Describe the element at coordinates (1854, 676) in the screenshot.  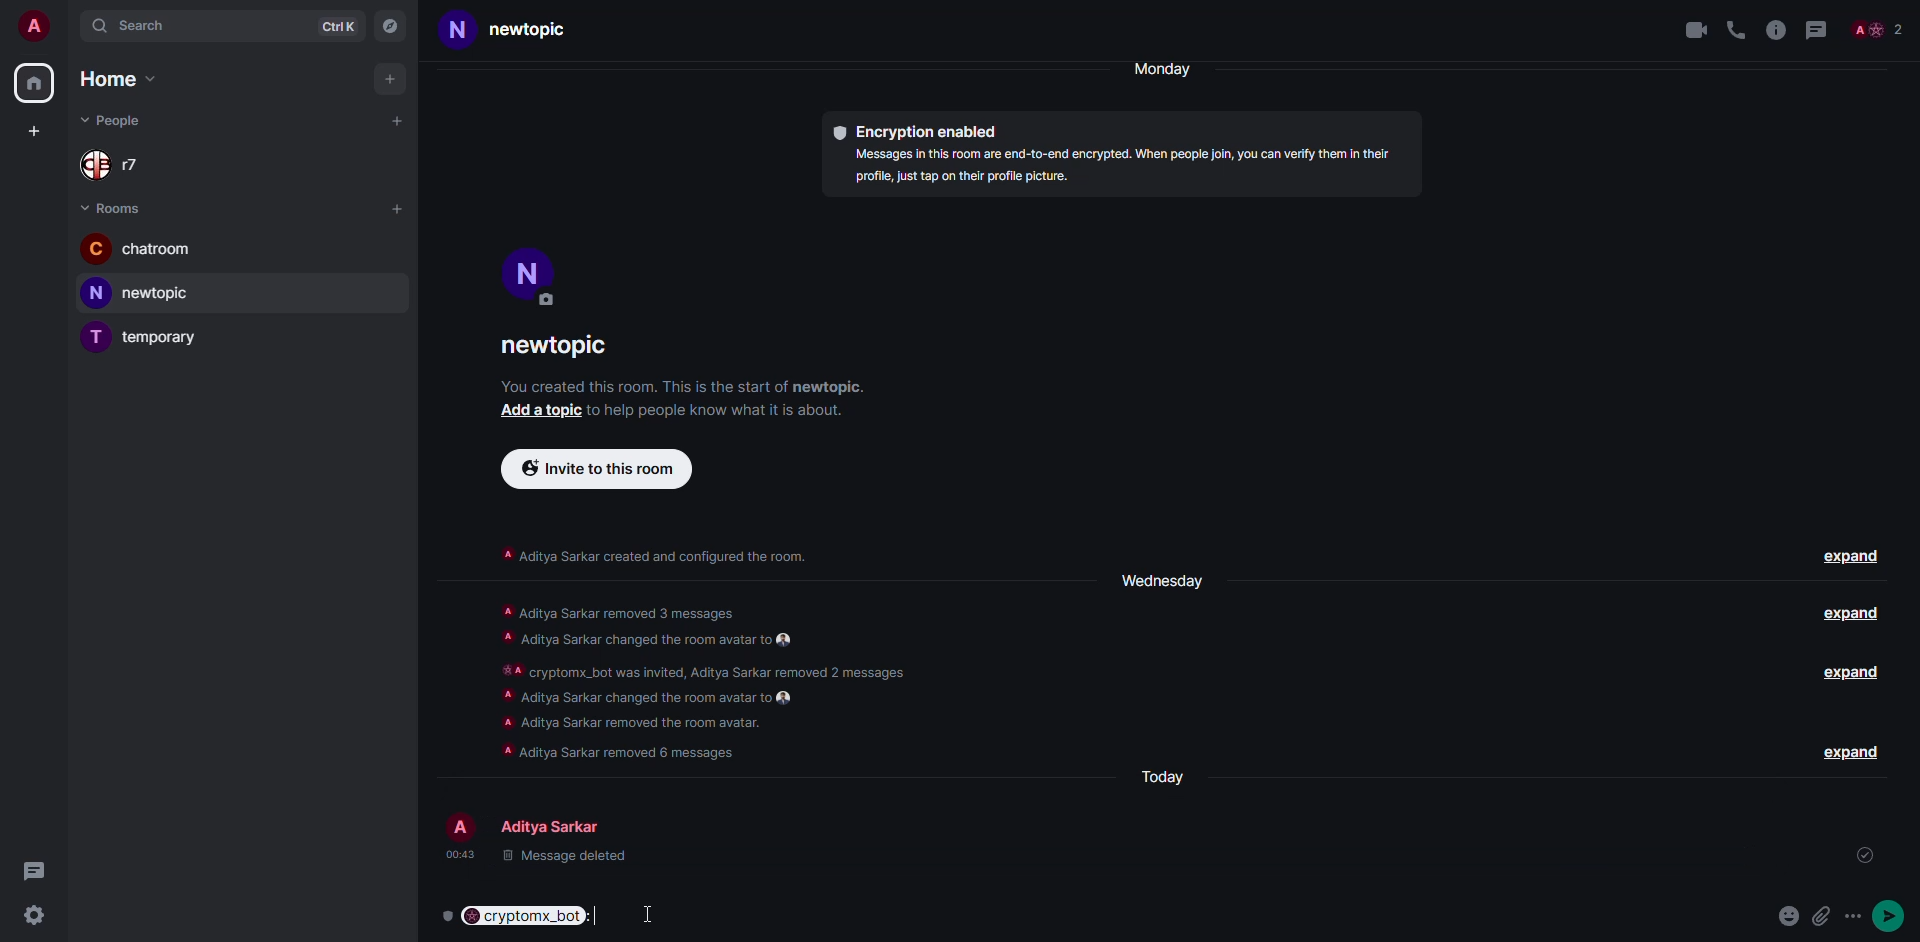
I see `expand` at that location.